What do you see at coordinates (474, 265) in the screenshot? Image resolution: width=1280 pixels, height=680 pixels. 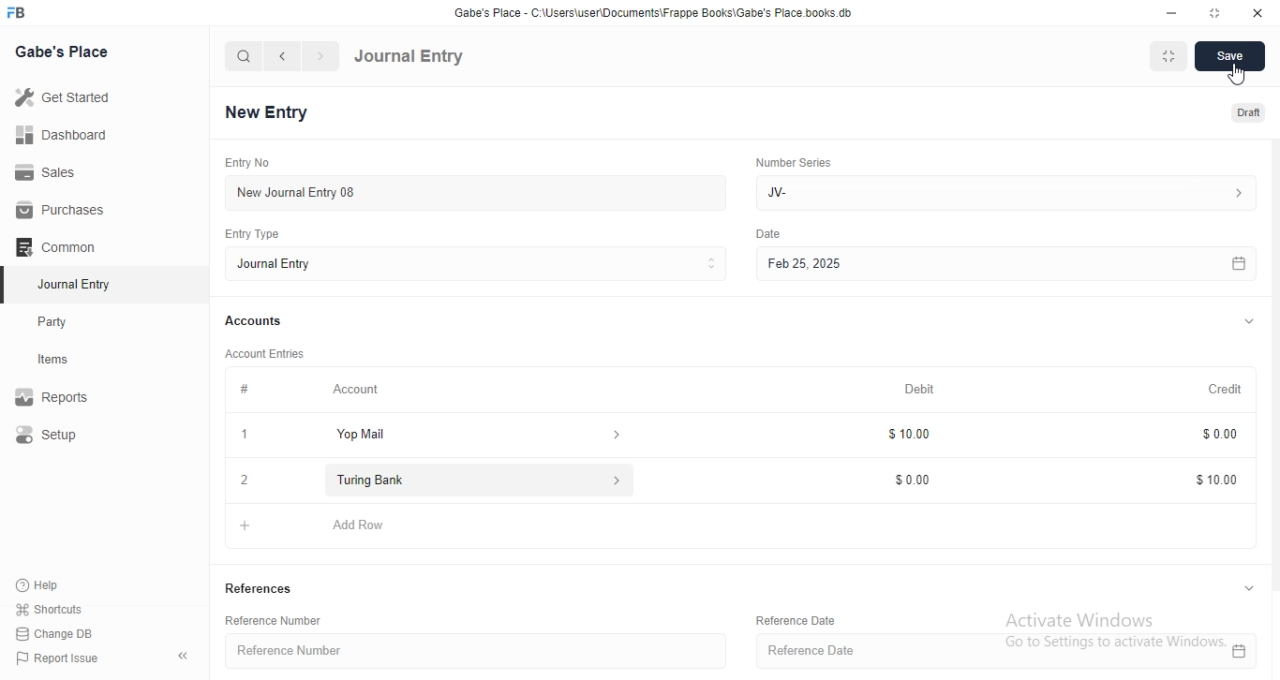 I see `Journal Entry` at bounding box center [474, 265].